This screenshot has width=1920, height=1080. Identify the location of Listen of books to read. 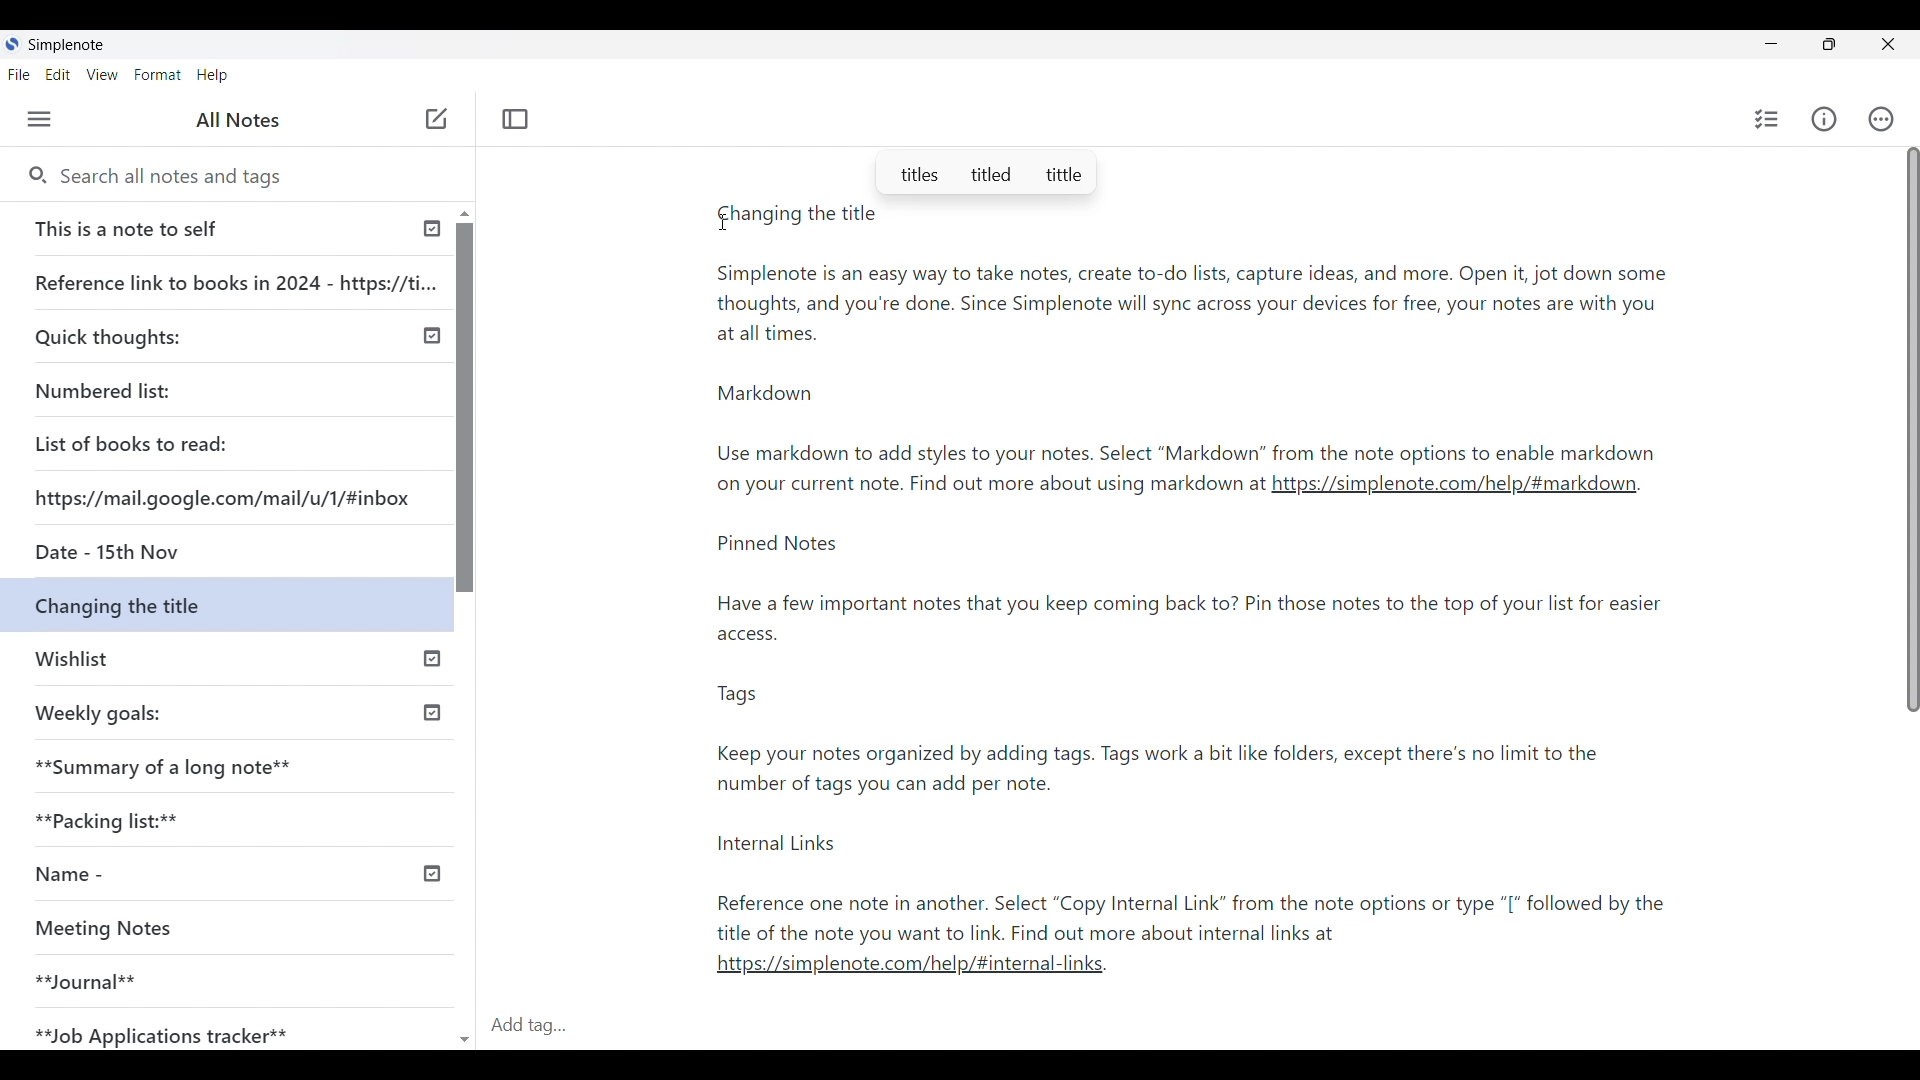
(140, 442).